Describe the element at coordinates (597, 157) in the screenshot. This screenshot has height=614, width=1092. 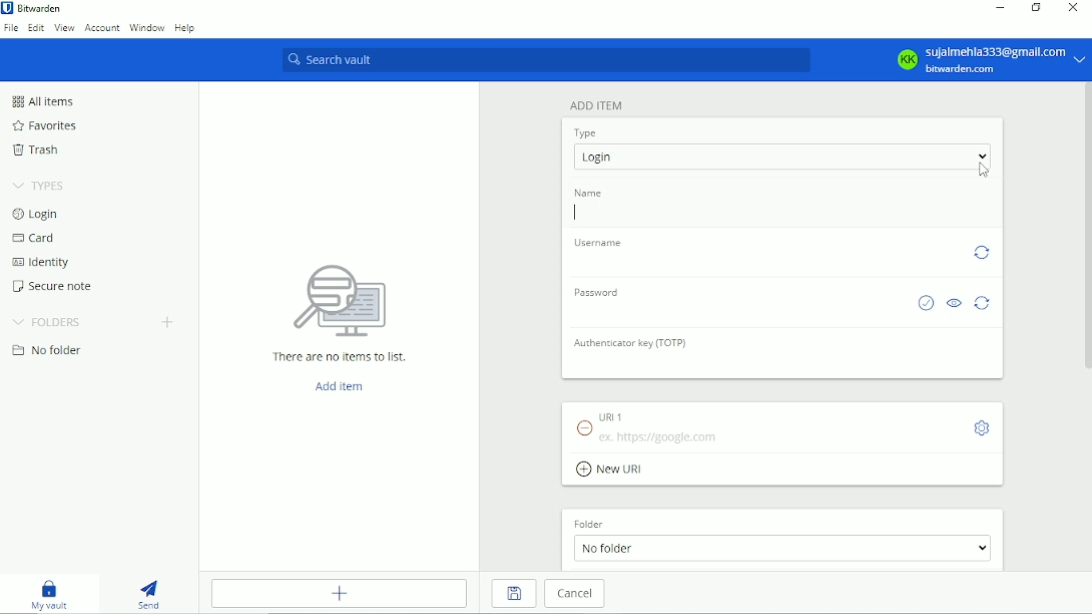
I see `Login` at that location.